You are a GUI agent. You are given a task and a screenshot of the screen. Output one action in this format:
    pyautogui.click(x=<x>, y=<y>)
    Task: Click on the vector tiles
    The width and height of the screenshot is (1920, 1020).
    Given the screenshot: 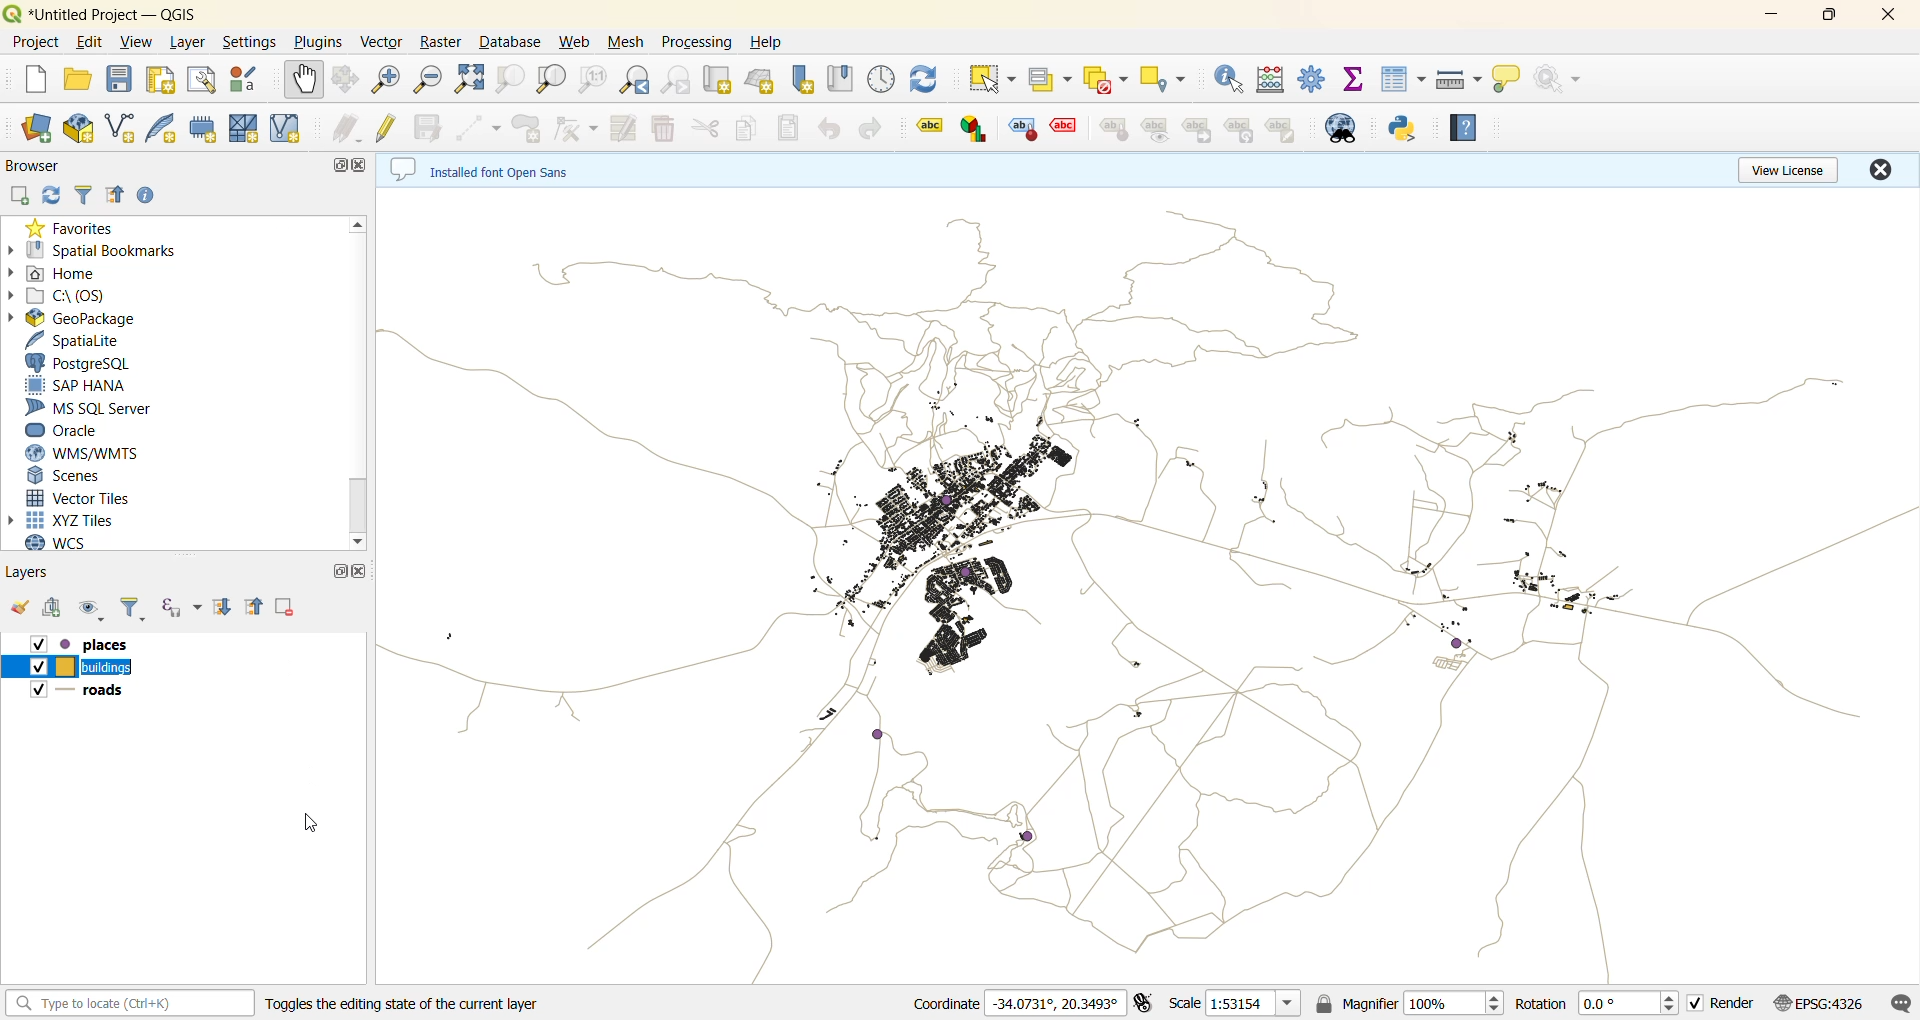 What is the action you would take?
    pyautogui.click(x=79, y=497)
    